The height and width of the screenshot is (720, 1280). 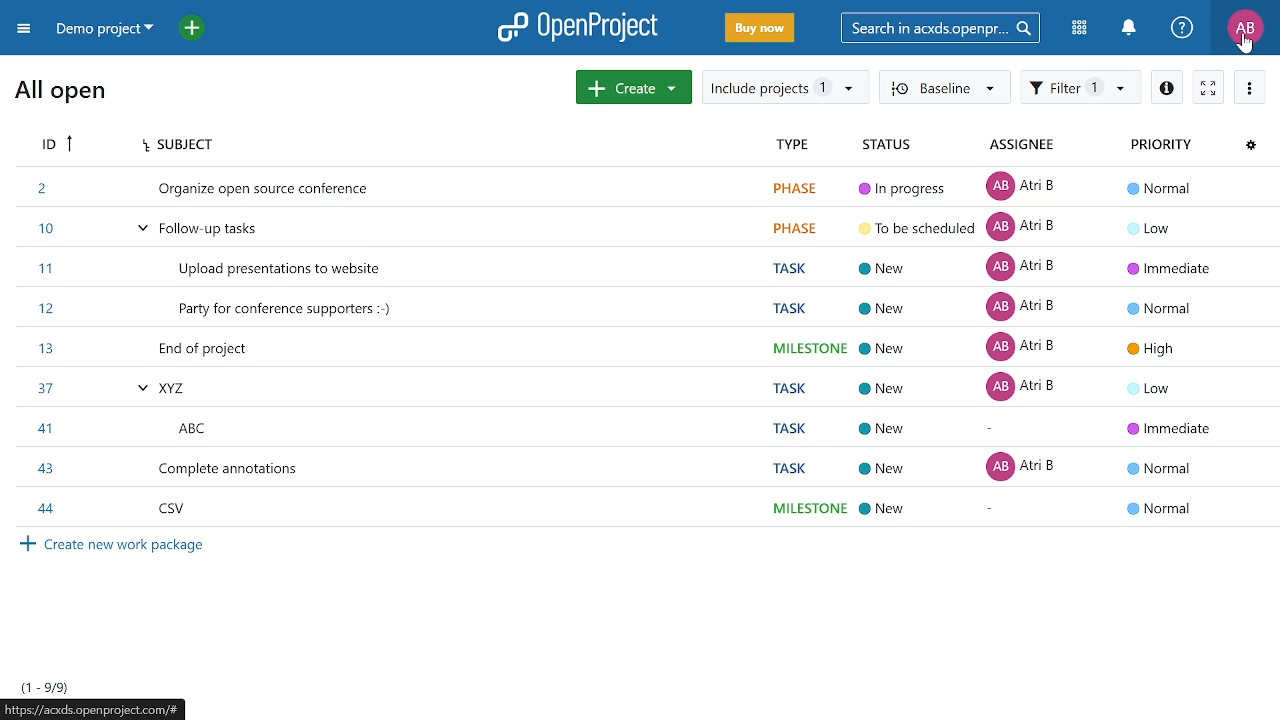 What do you see at coordinates (194, 146) in the screenshot?
I see `Subject` at bounding box center [194, 146].